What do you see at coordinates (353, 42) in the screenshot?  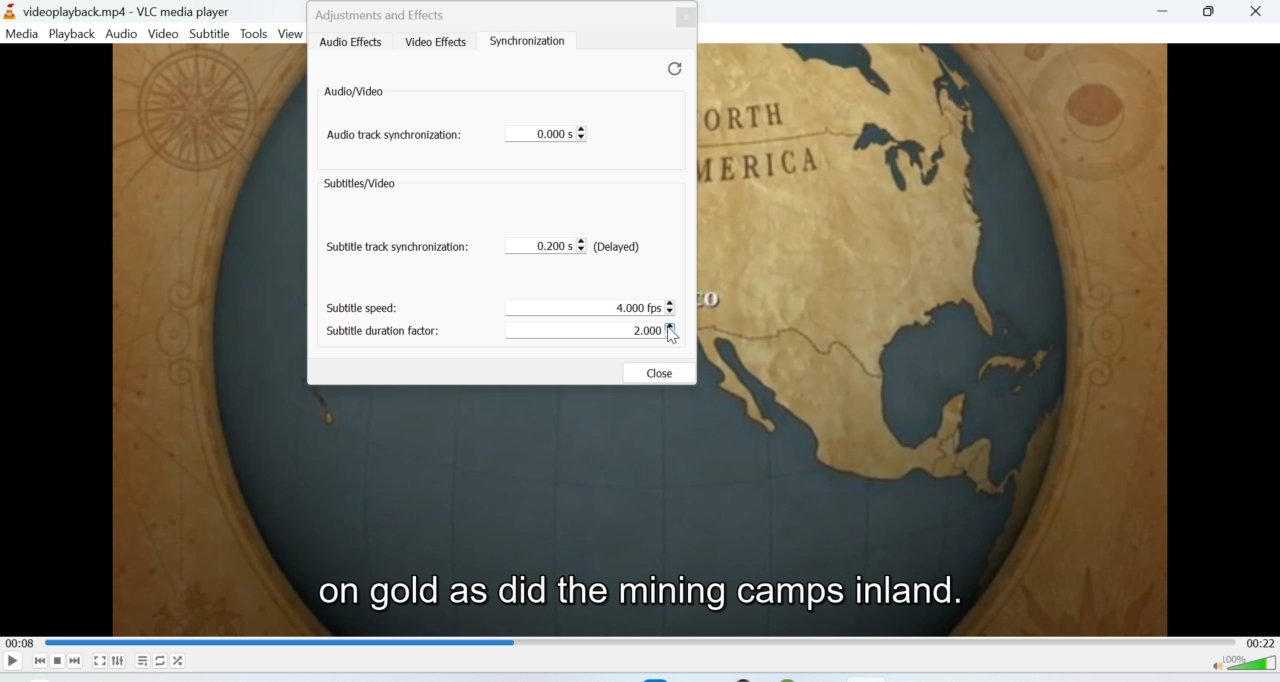 I see `Audio effects` at bounding box center [353, 42].